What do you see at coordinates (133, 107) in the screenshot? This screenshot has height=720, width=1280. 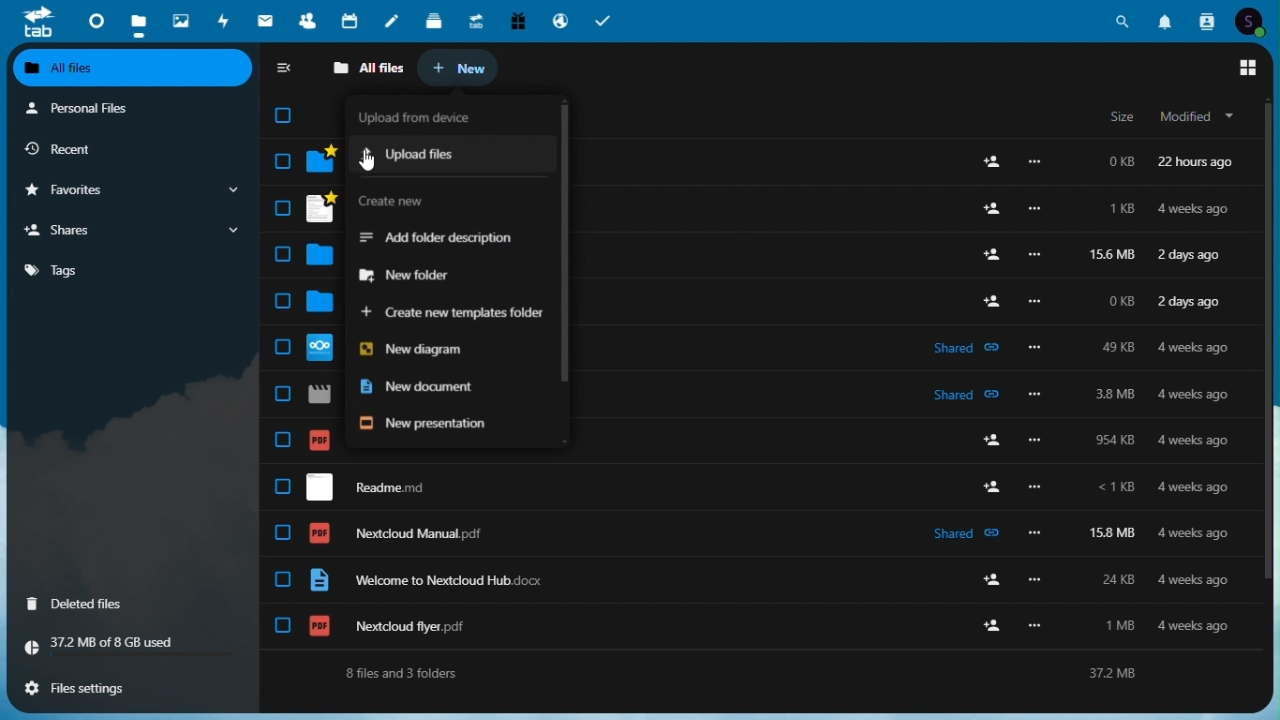 I see `personal files` at bounding box center [133, 107].